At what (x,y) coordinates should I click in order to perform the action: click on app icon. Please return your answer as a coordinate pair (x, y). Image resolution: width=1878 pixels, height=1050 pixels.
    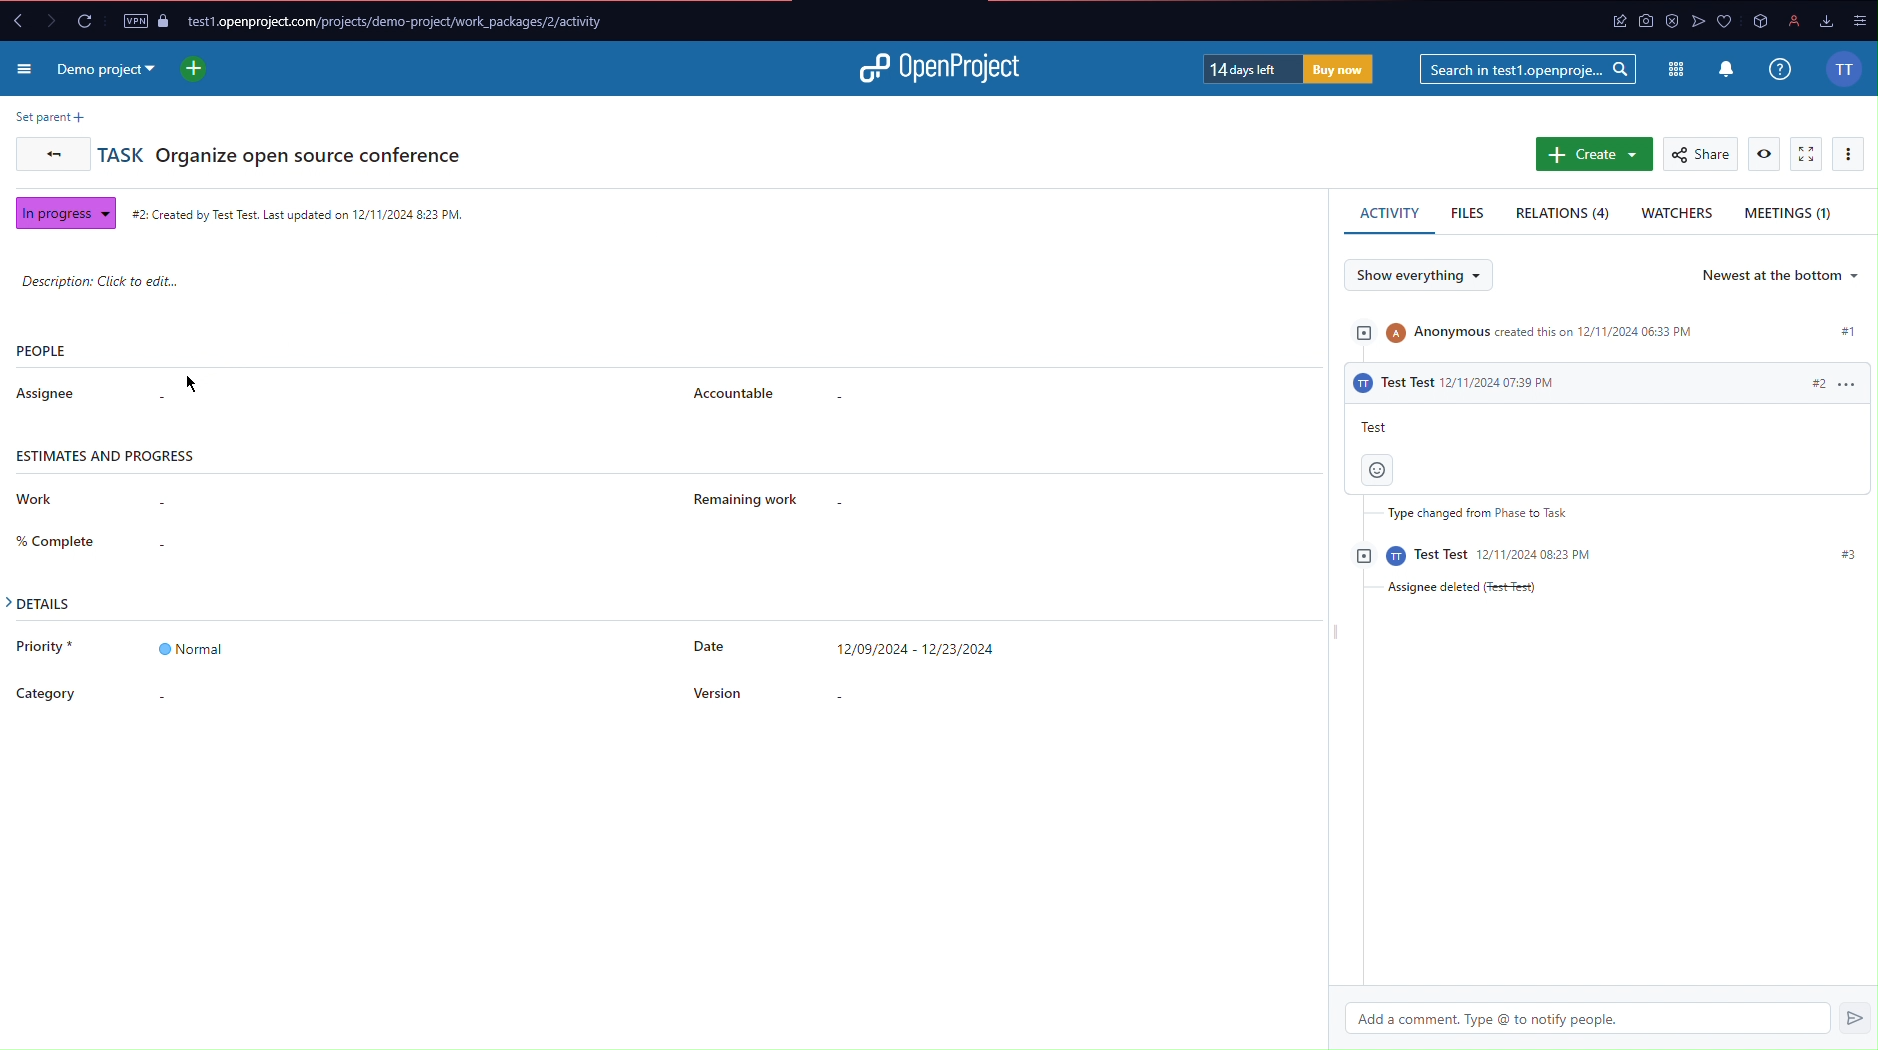
    Looking at the image, I should click on (1693, 21).